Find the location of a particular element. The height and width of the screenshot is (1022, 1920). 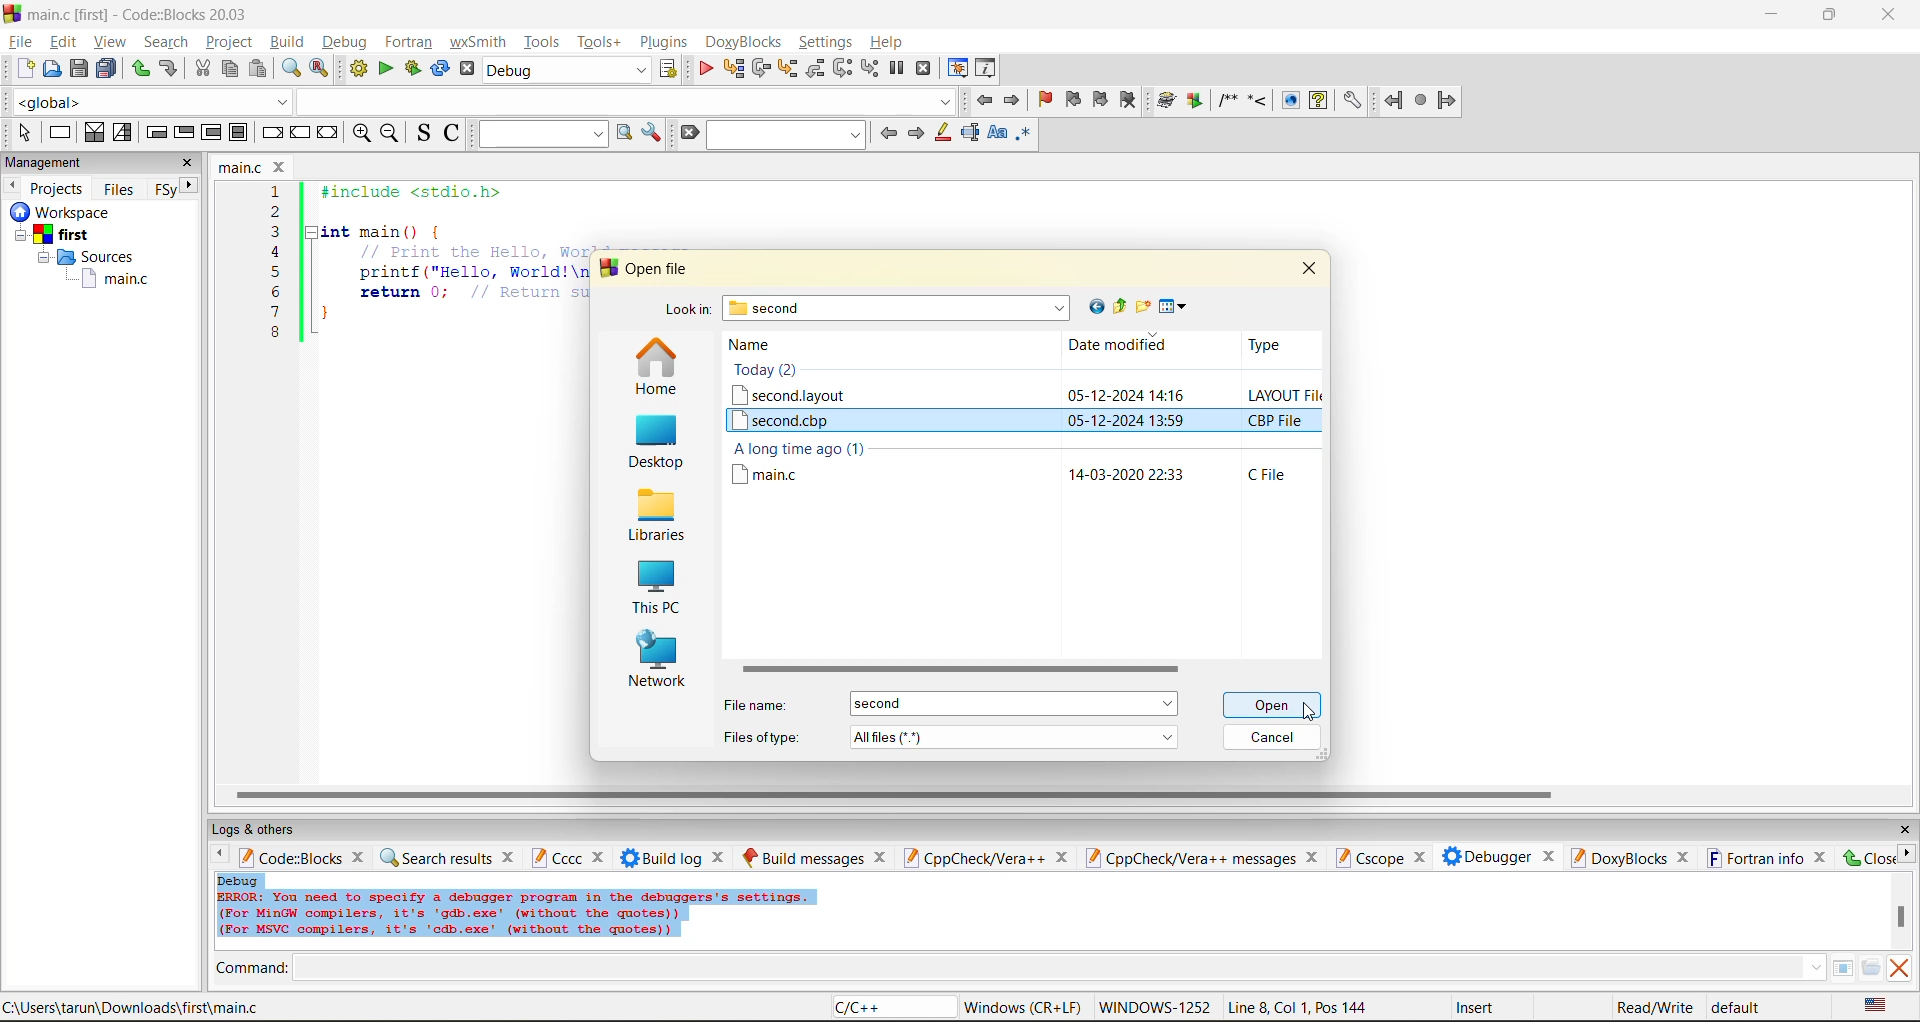

code:blocks is located at coordinates (290, 857).